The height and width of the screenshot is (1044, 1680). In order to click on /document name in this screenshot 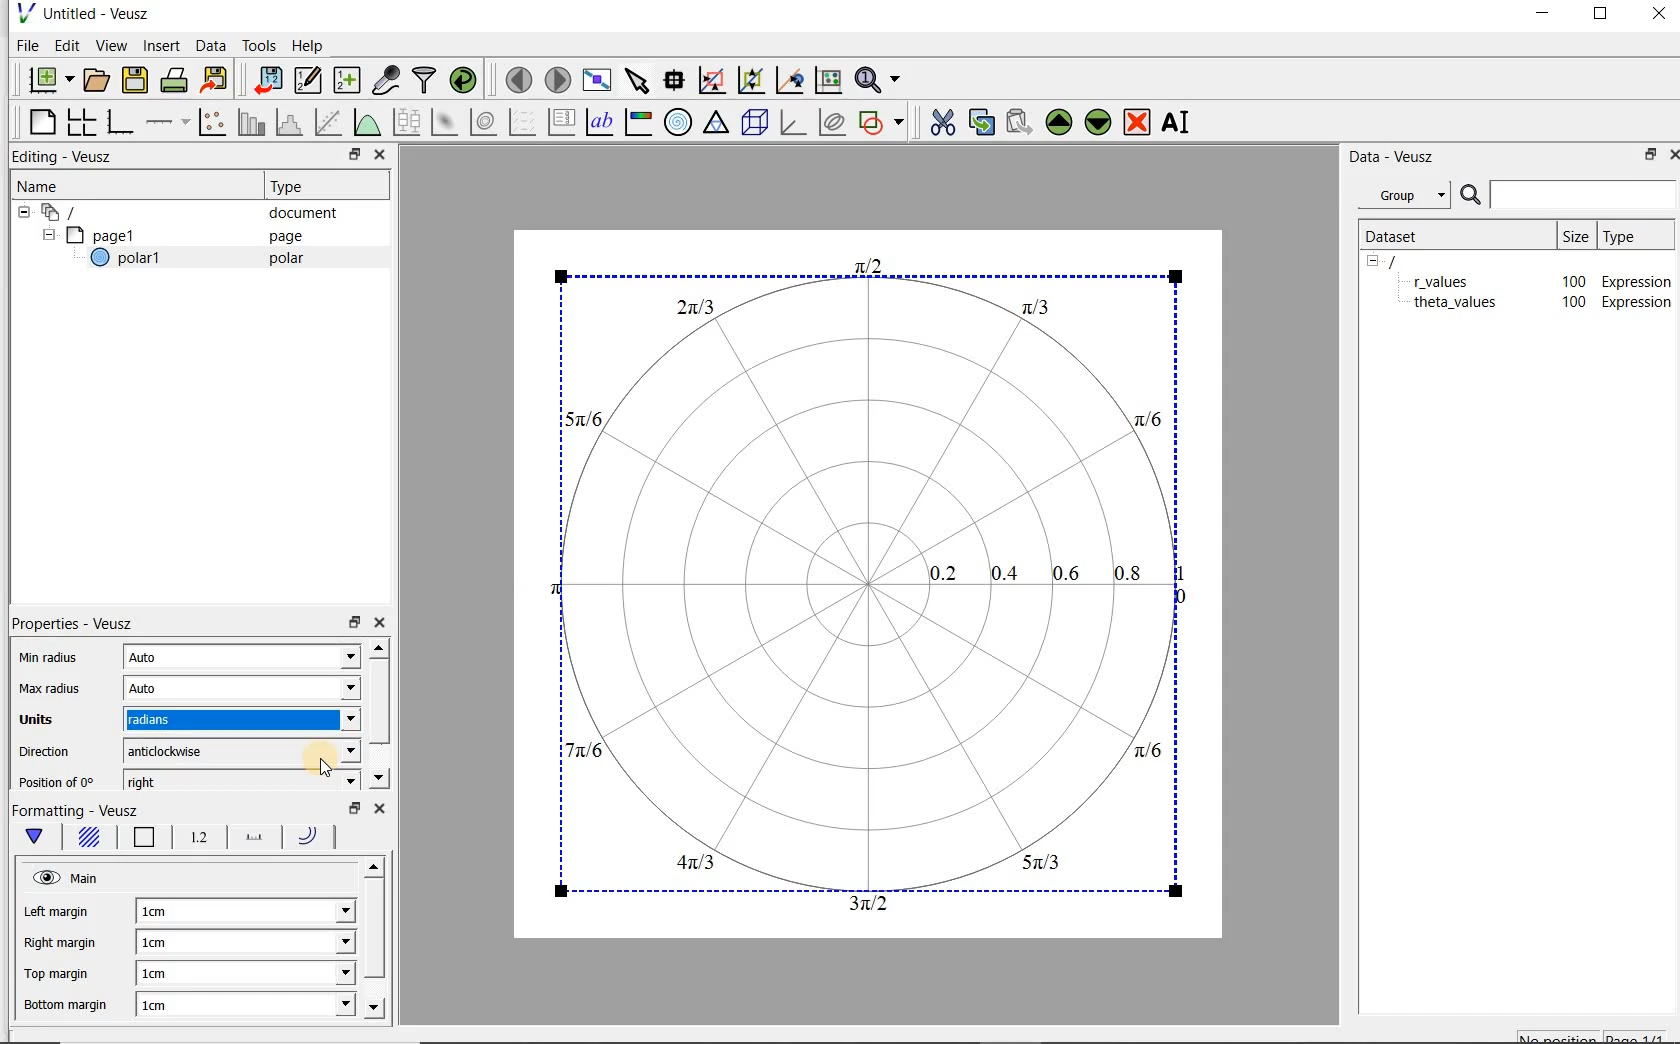, I will do `click(1410, 260)`.